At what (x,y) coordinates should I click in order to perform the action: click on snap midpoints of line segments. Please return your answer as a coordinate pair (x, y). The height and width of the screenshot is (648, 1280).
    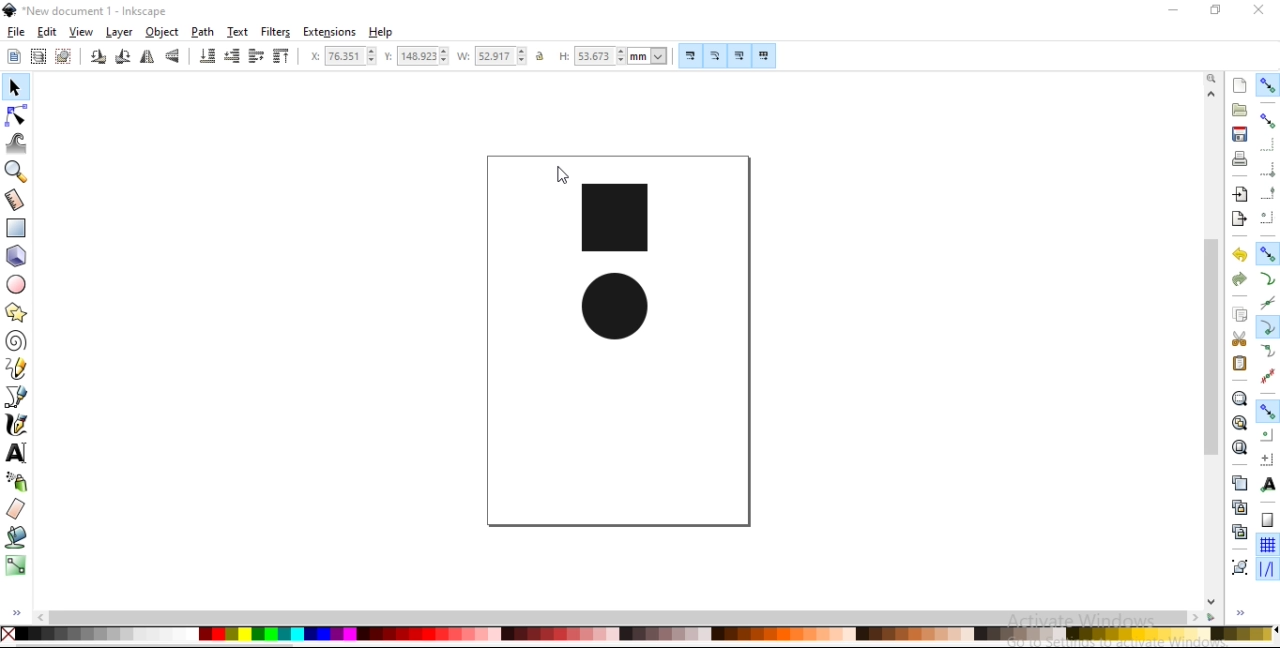
    Looking at the image, I should click on (1267, 375).